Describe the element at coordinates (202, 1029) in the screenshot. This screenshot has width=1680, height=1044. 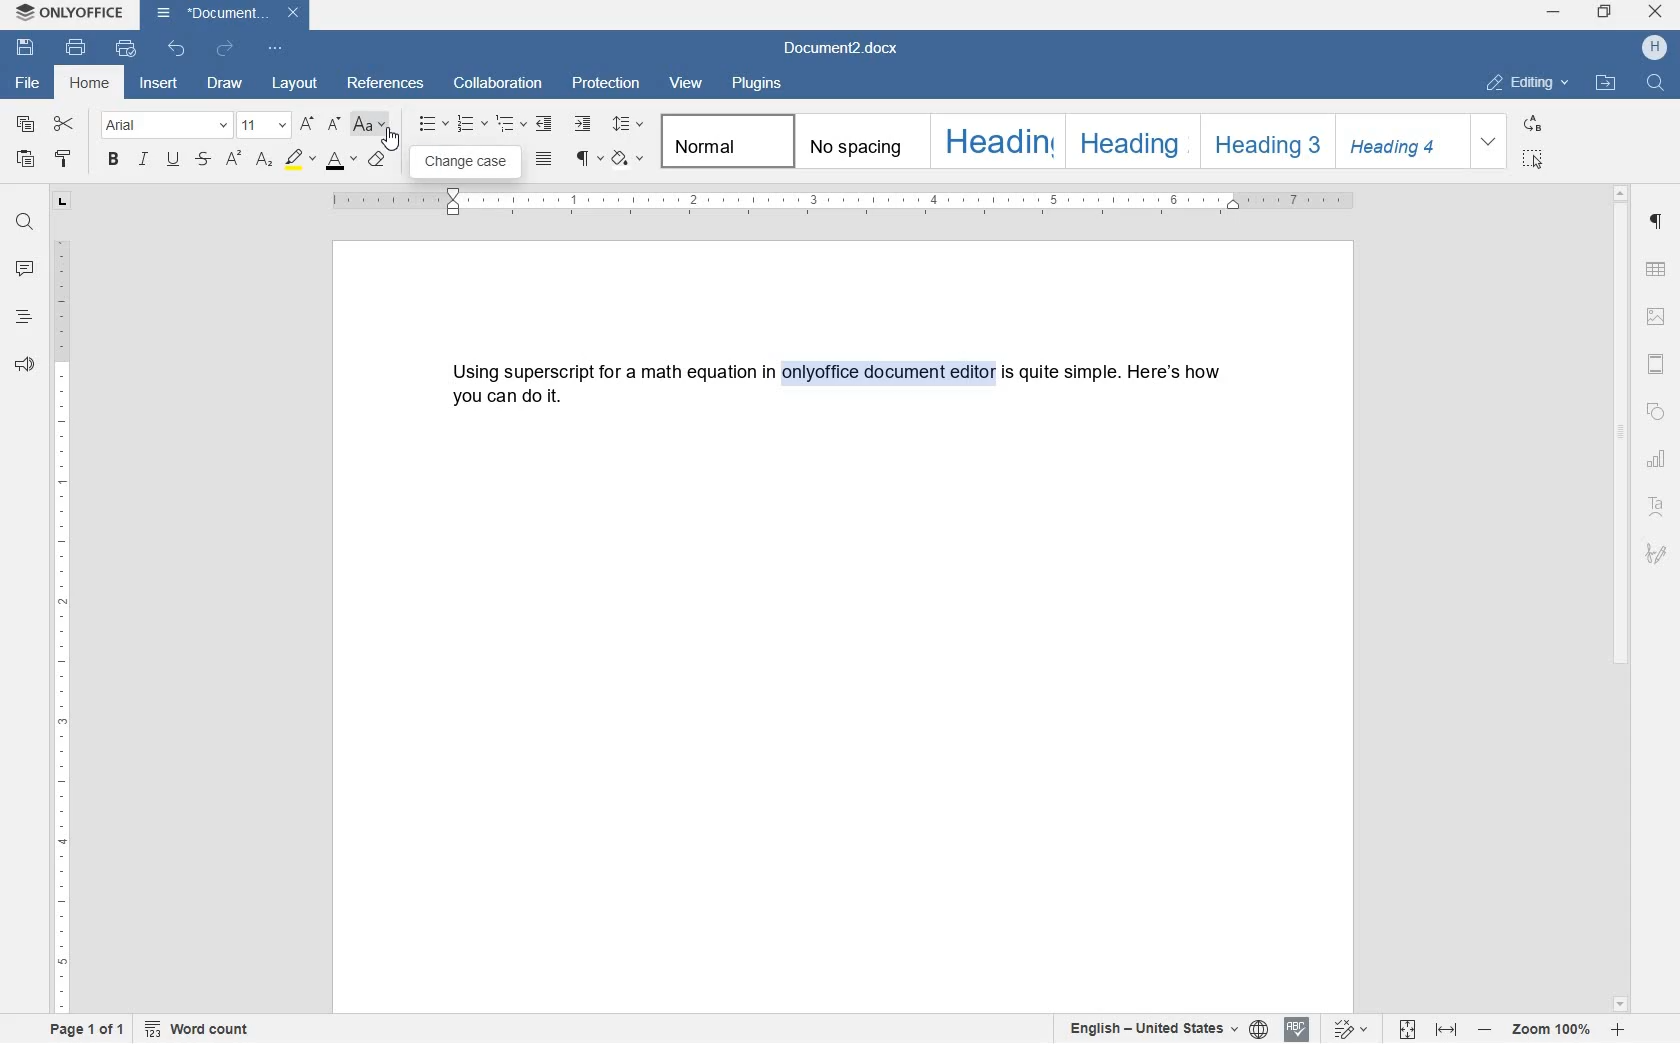
I see `word count` at that location.